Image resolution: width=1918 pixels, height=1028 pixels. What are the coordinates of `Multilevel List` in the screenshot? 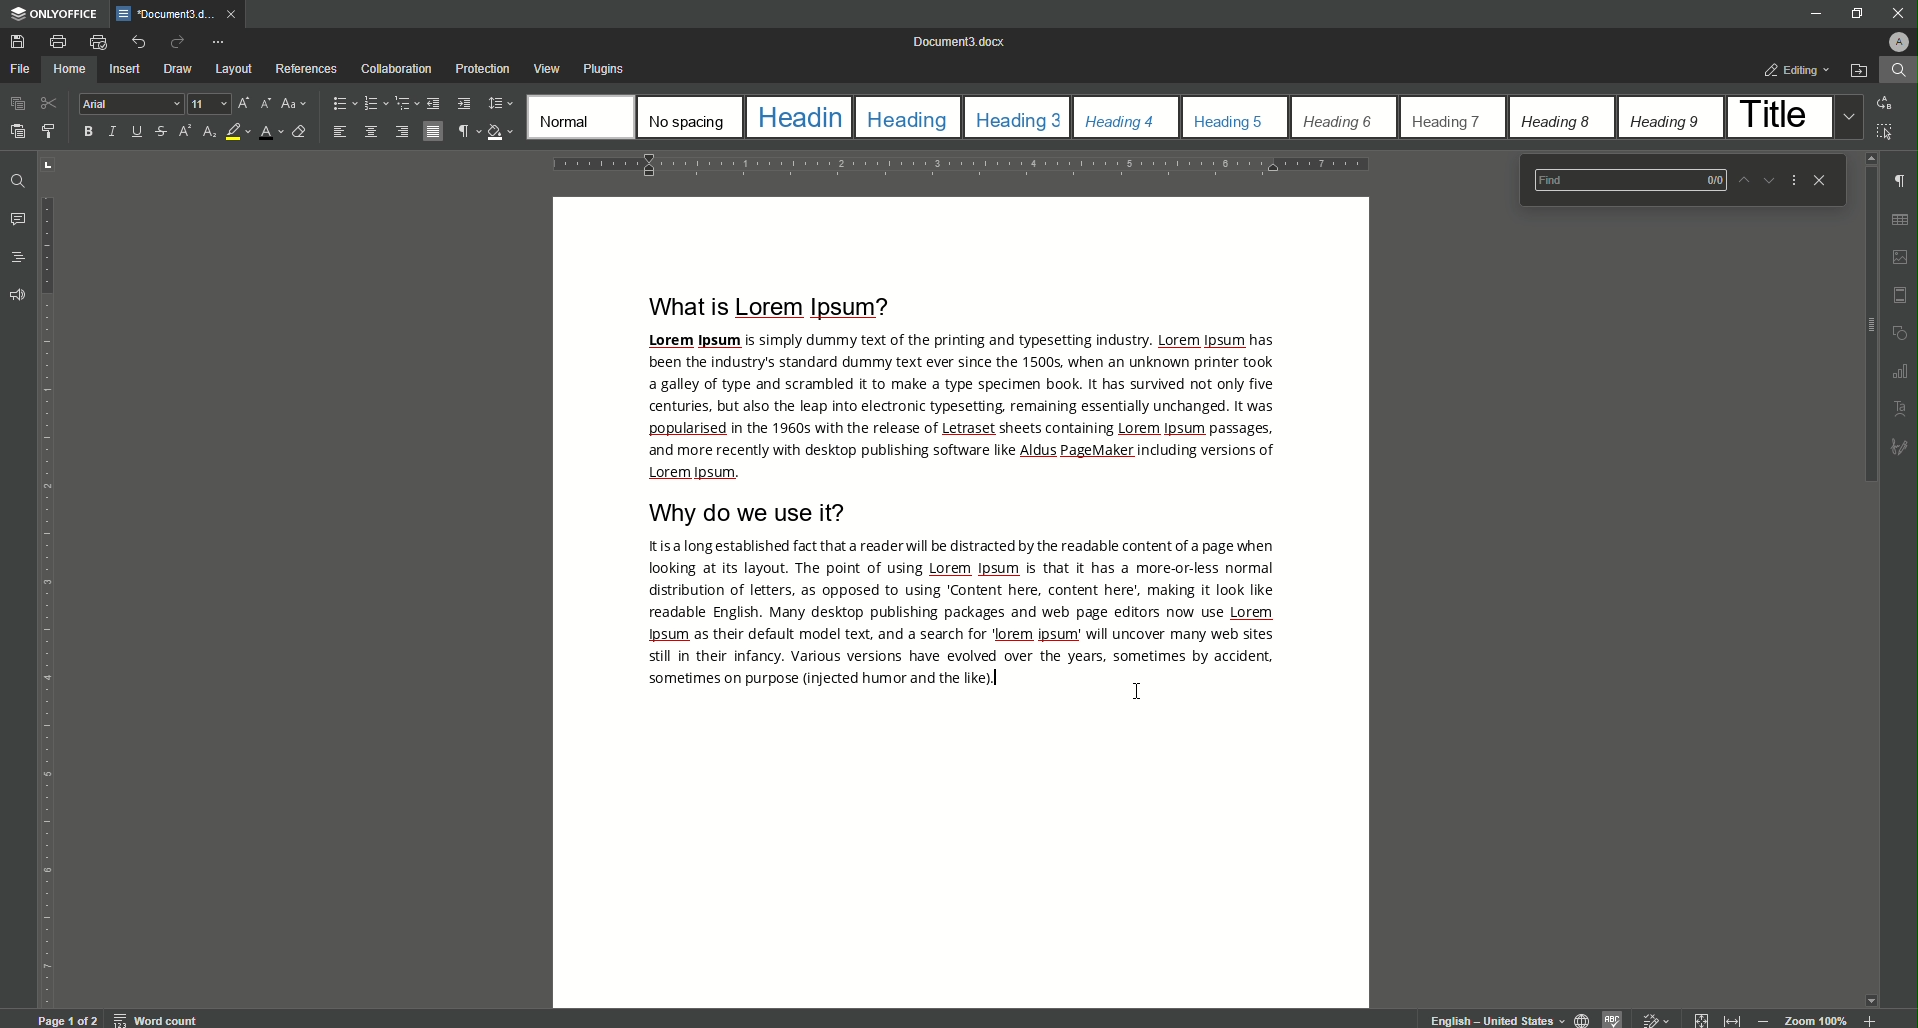 It's located at (402, 103).